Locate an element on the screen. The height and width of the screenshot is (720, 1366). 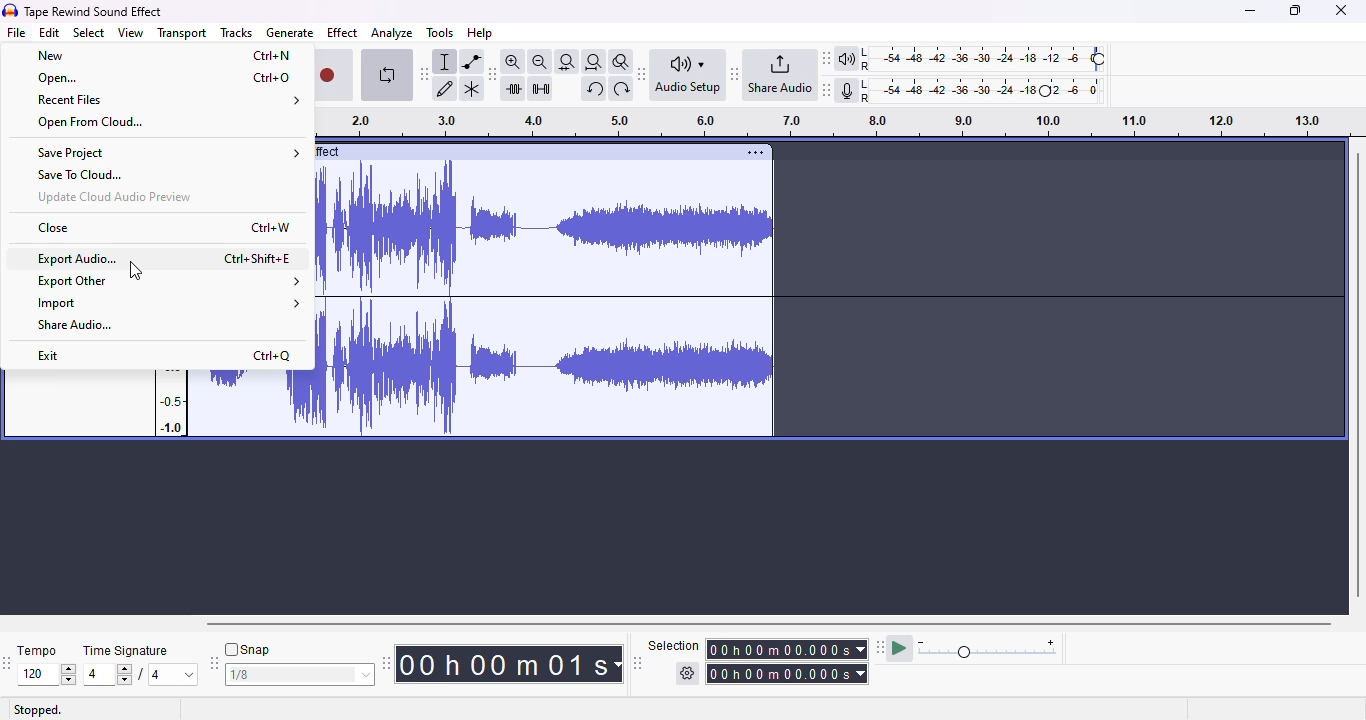
audacity selection toolbar is located at coordinates (751, 660).